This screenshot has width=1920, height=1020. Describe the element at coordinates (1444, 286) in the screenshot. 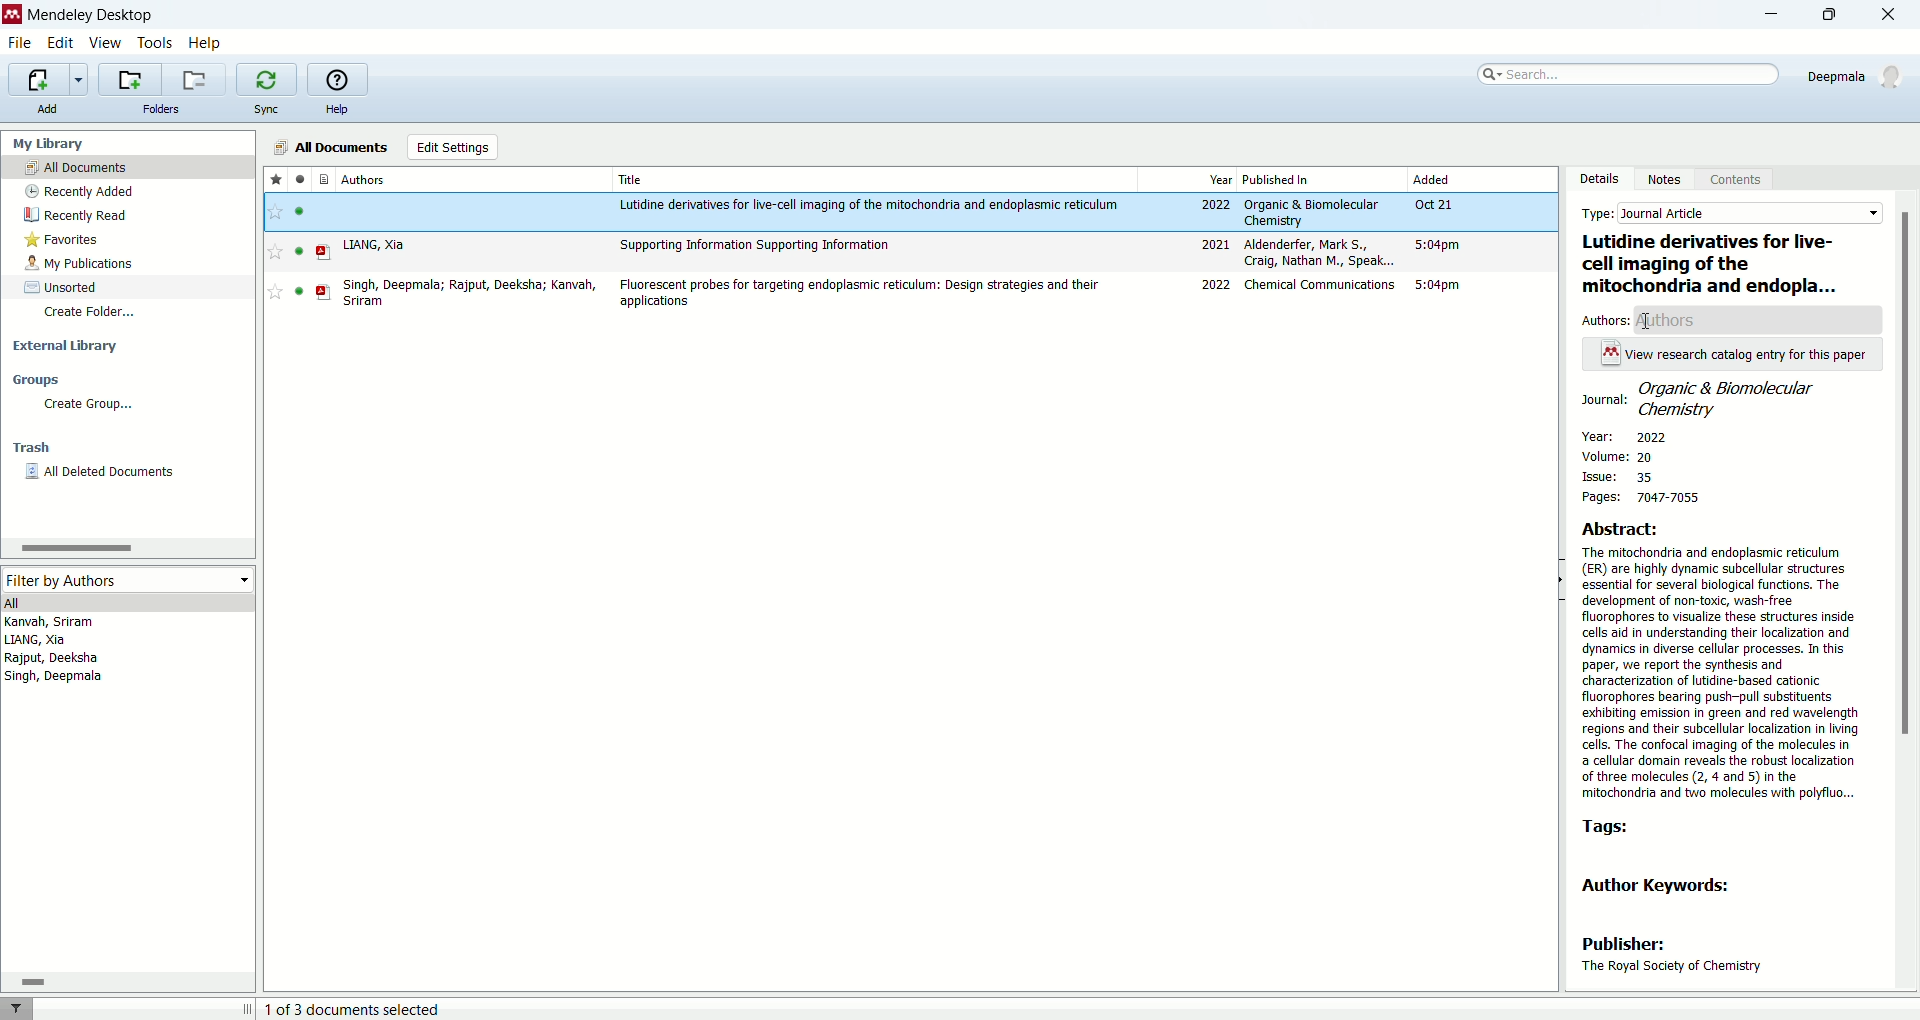

I see `5:04 pm` at that location.